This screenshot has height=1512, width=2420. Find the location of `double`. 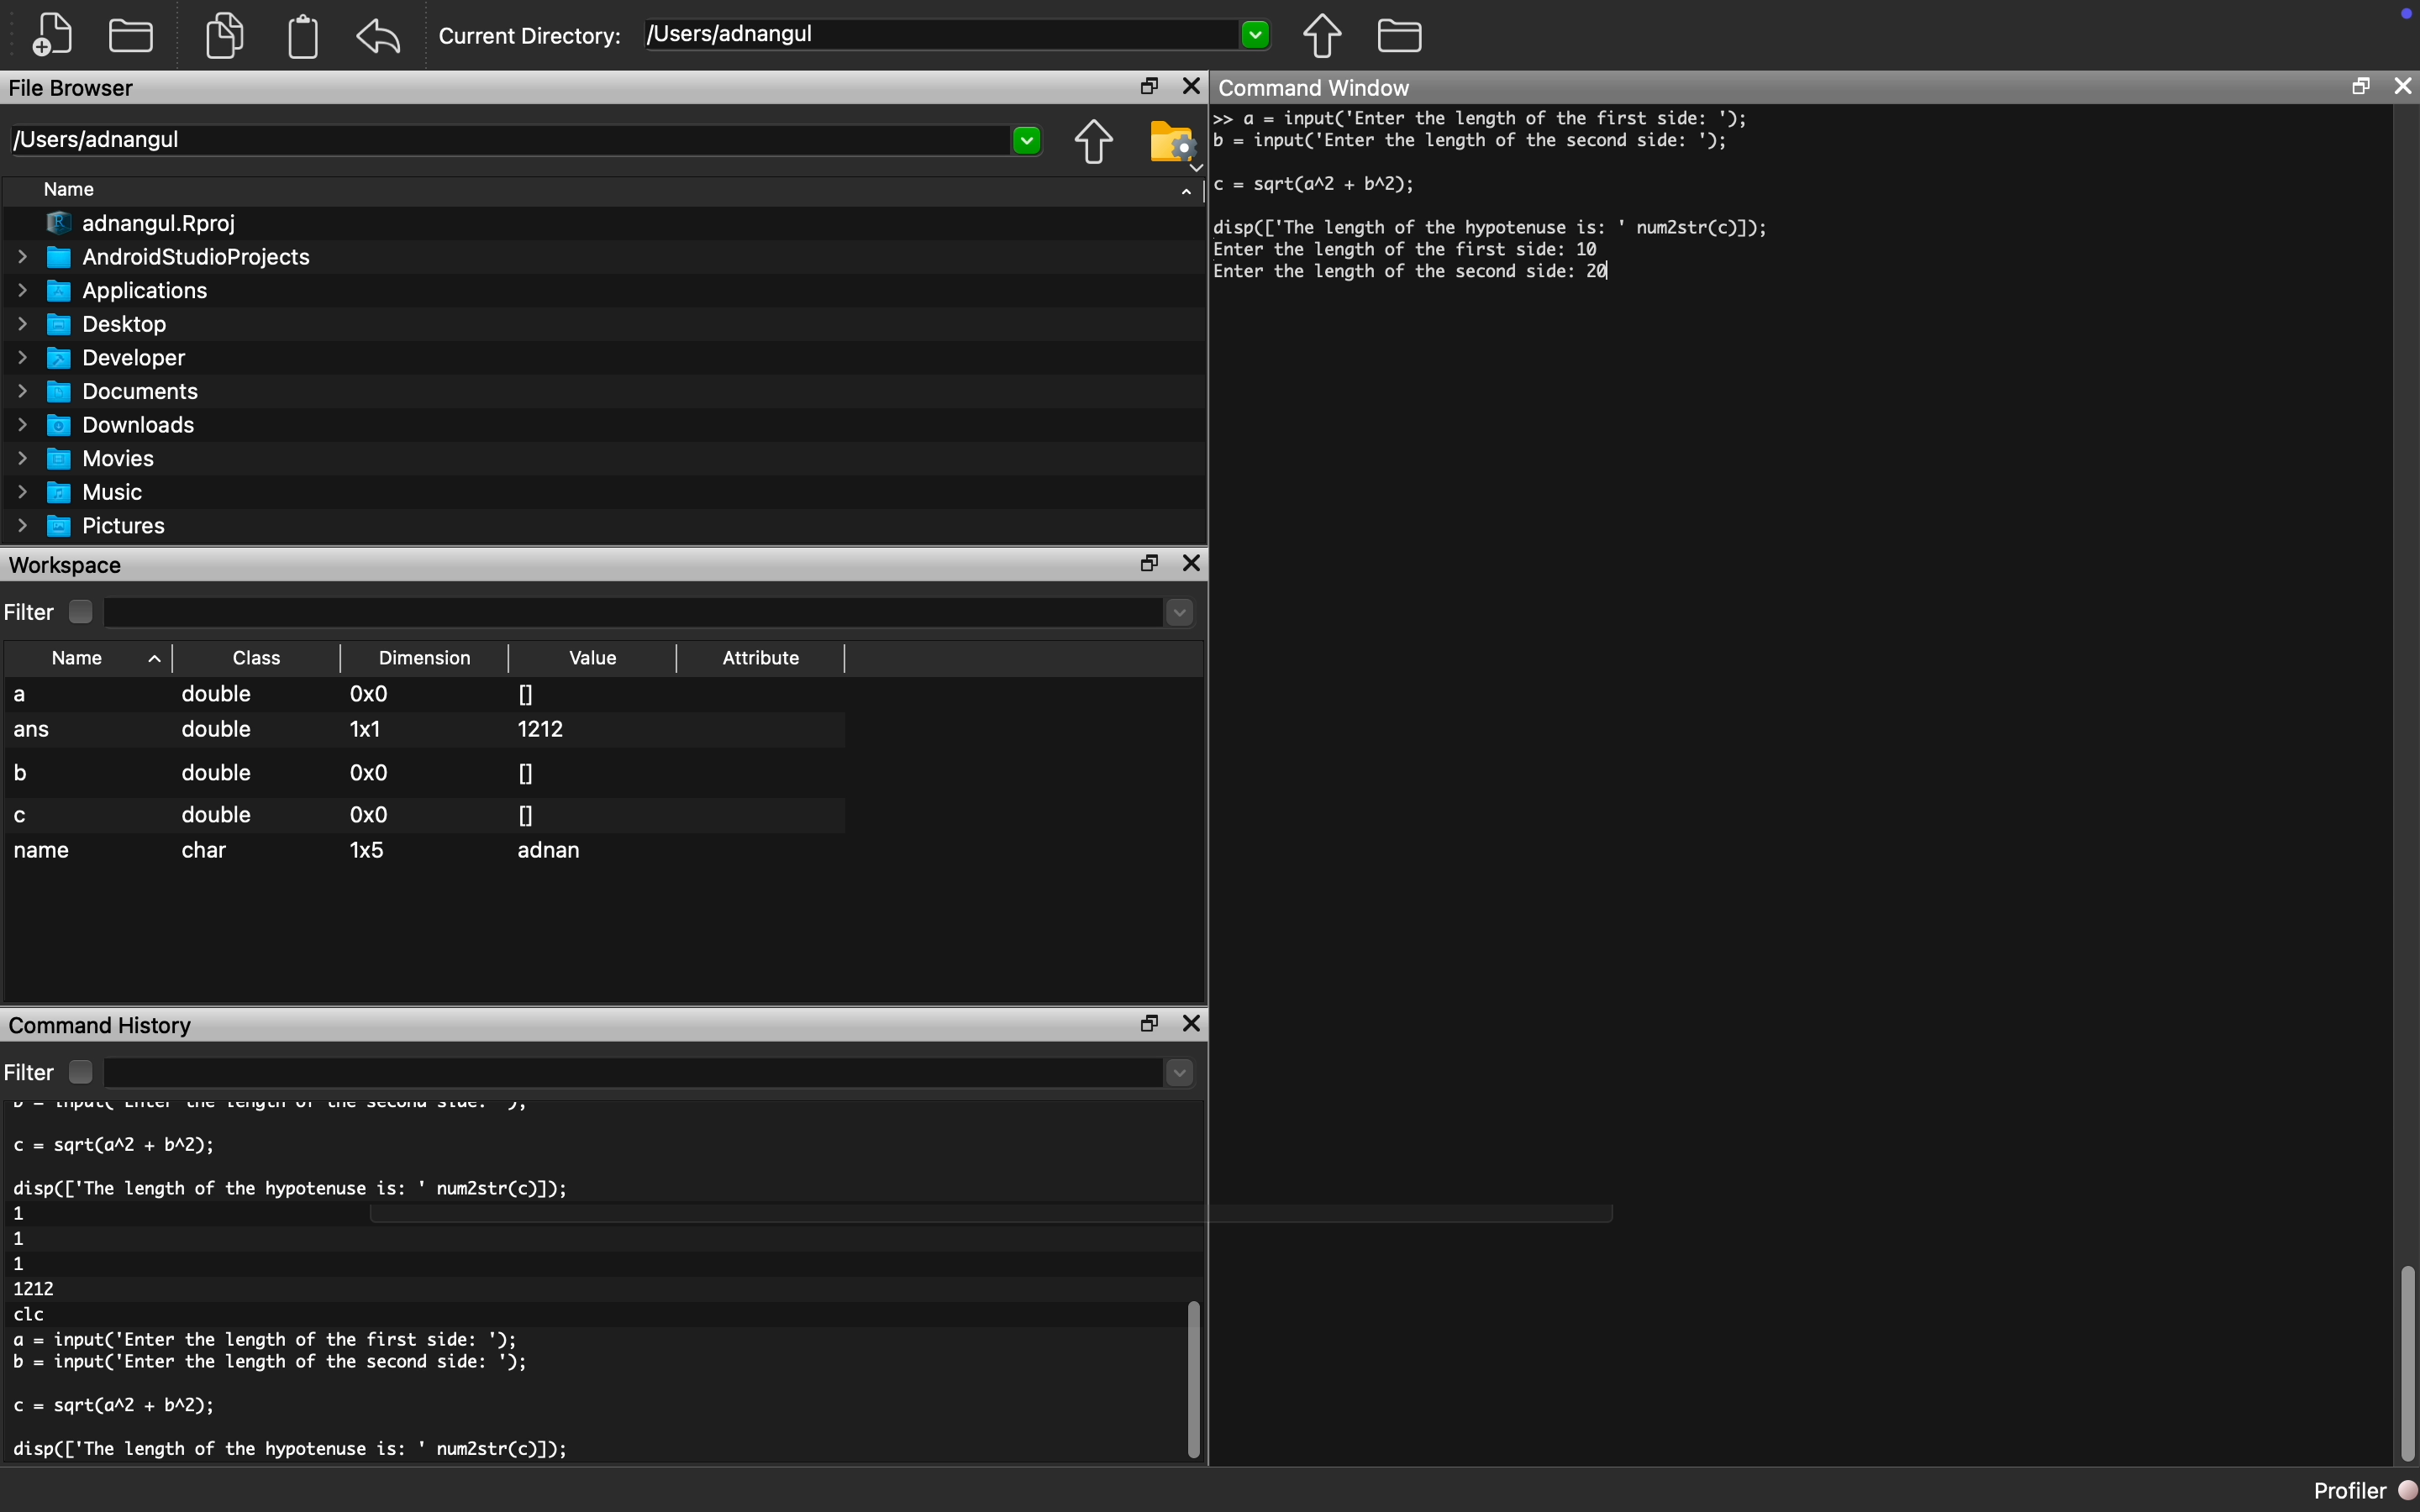

double is located at coordinates (214, 773).